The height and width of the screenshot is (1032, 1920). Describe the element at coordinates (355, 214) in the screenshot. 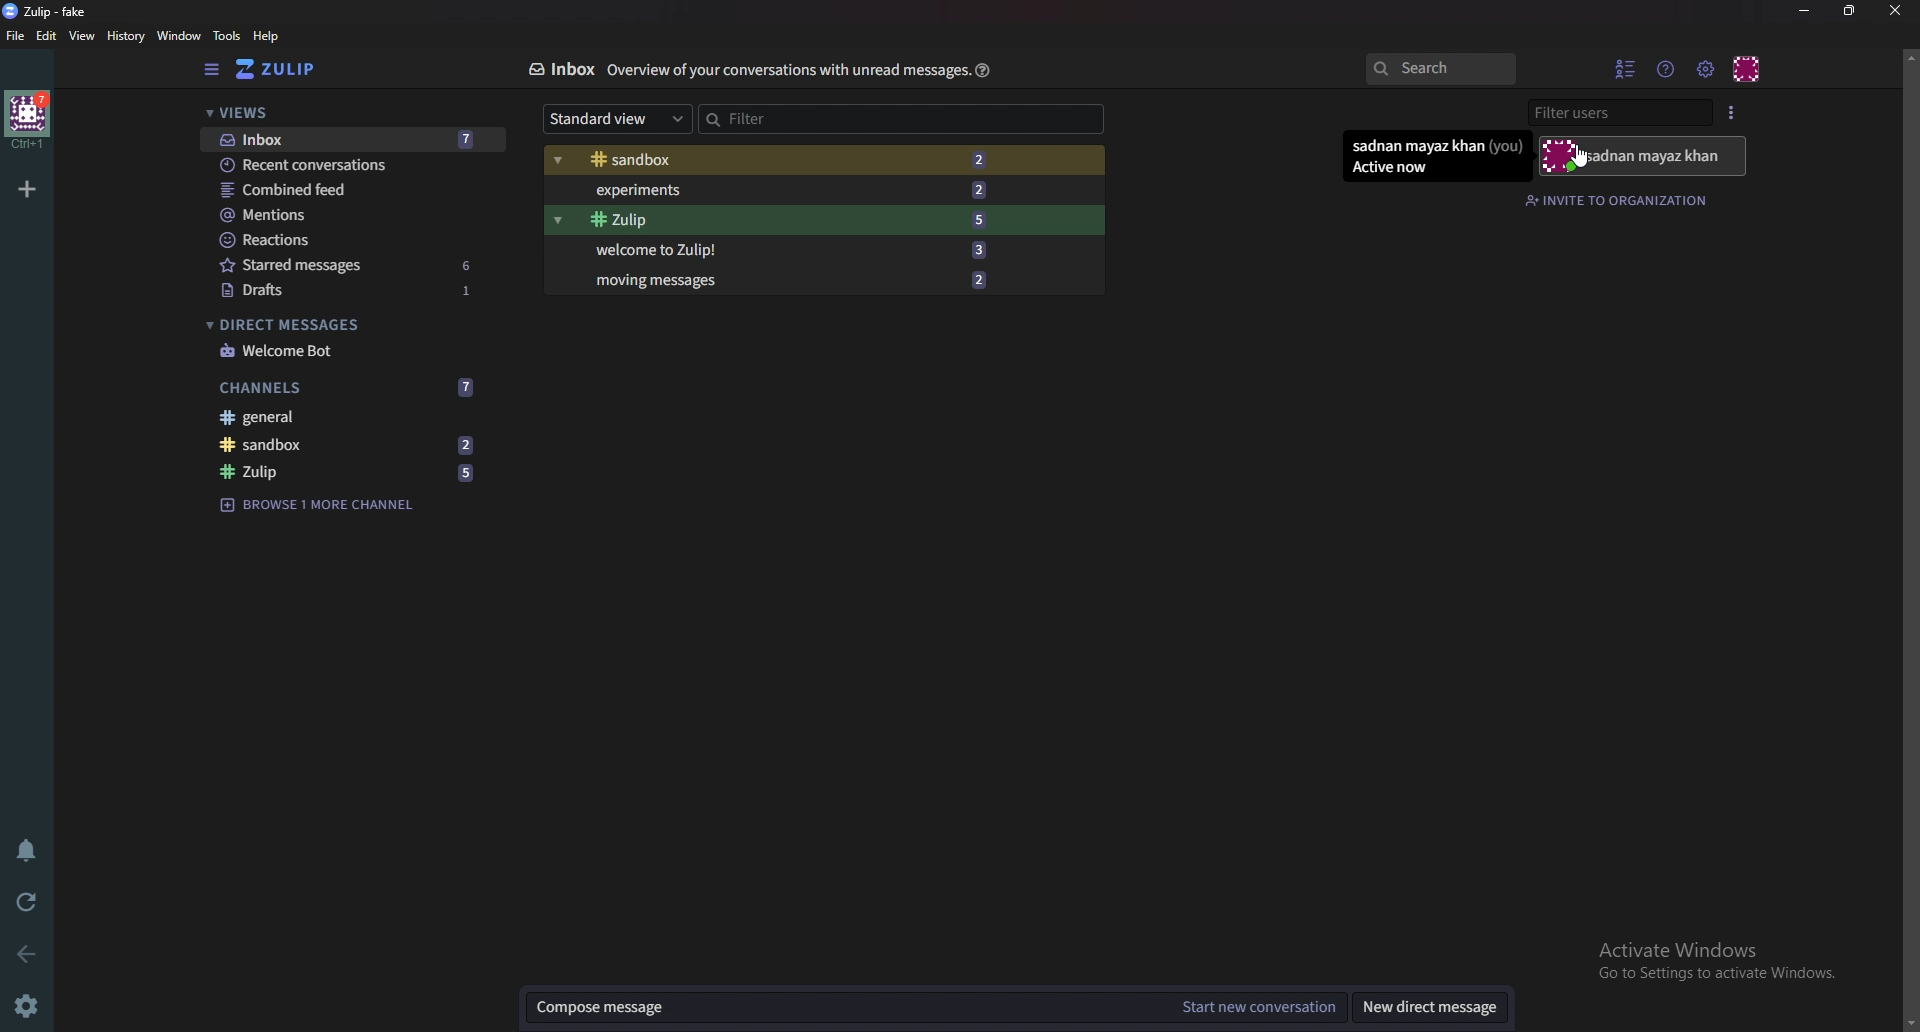

I see `Mentions` at that location.